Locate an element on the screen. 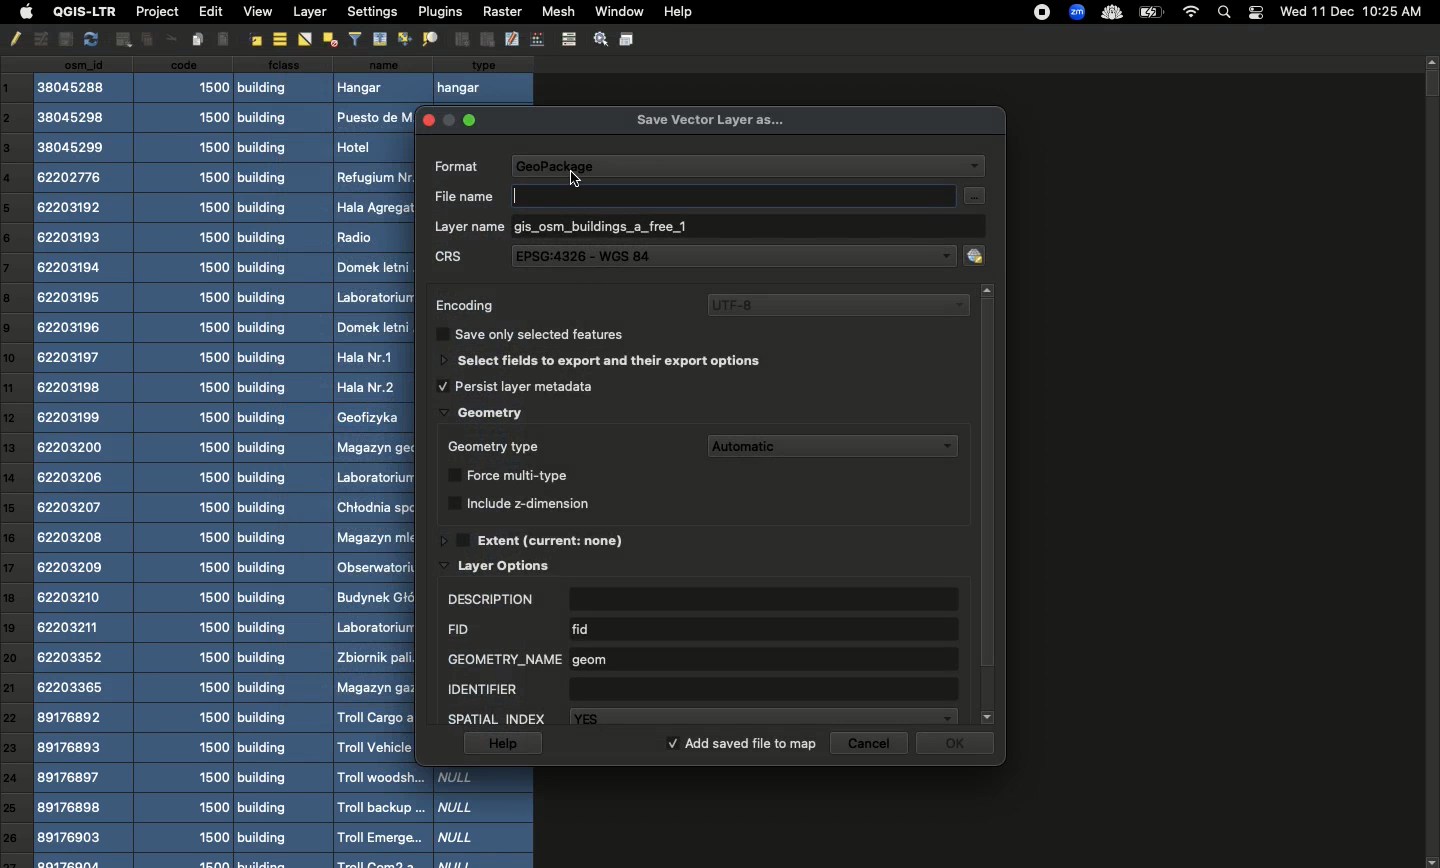 This screenshot has width=1440, height=868. Geometry is located at coordinates (483, 413).